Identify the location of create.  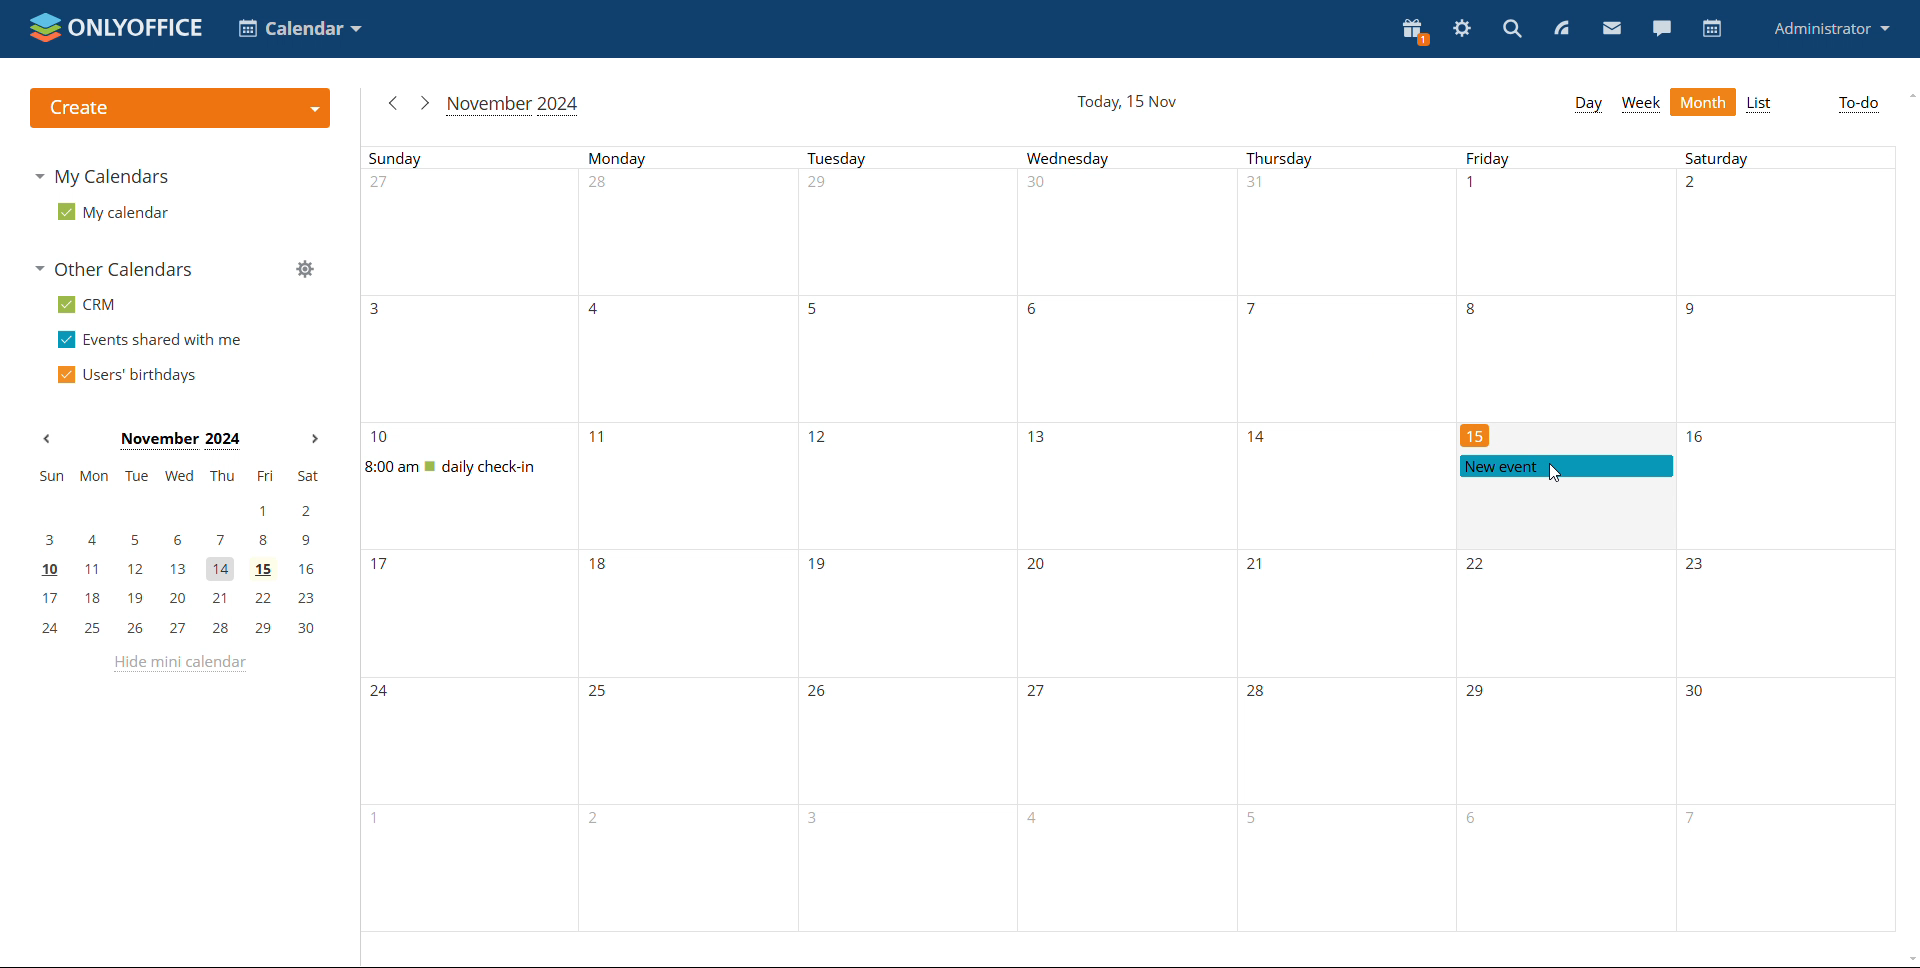
(179, 108).